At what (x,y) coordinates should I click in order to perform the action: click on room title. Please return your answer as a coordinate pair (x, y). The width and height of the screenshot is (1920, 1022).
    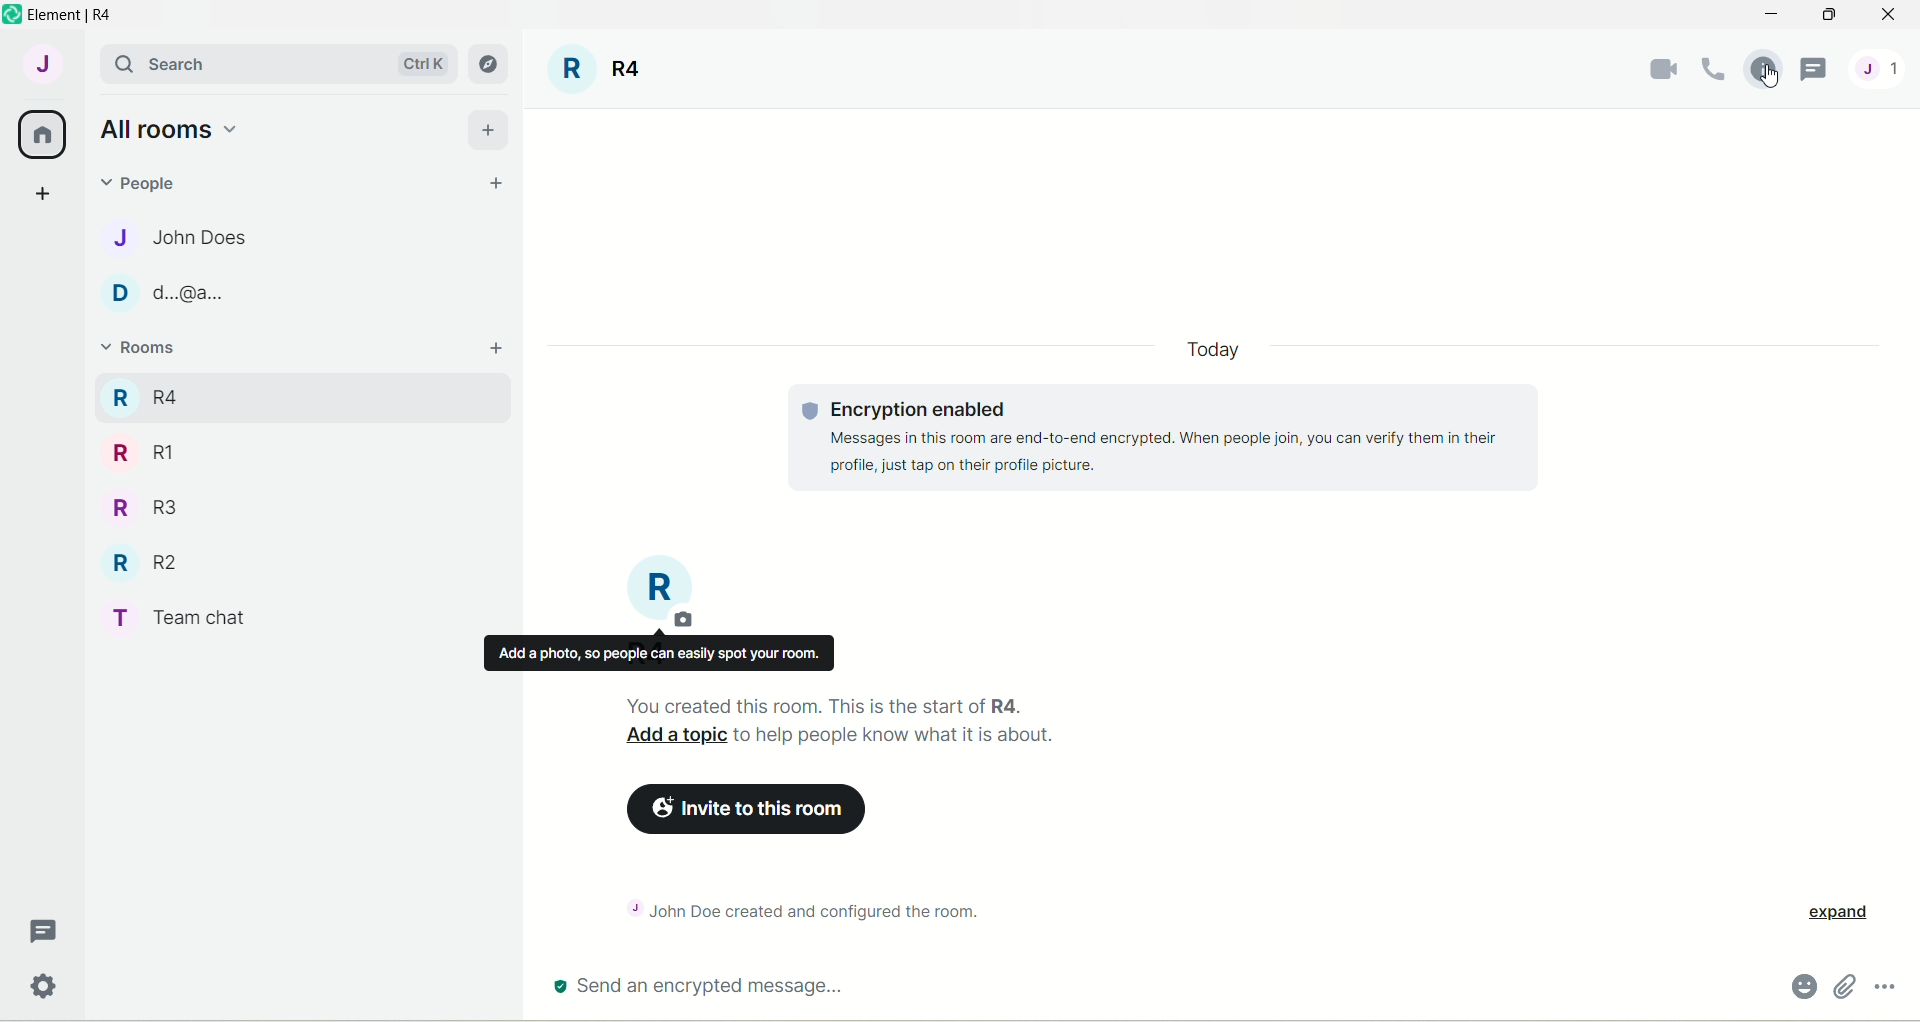
    Looking at the image, I should click on (662, 593).